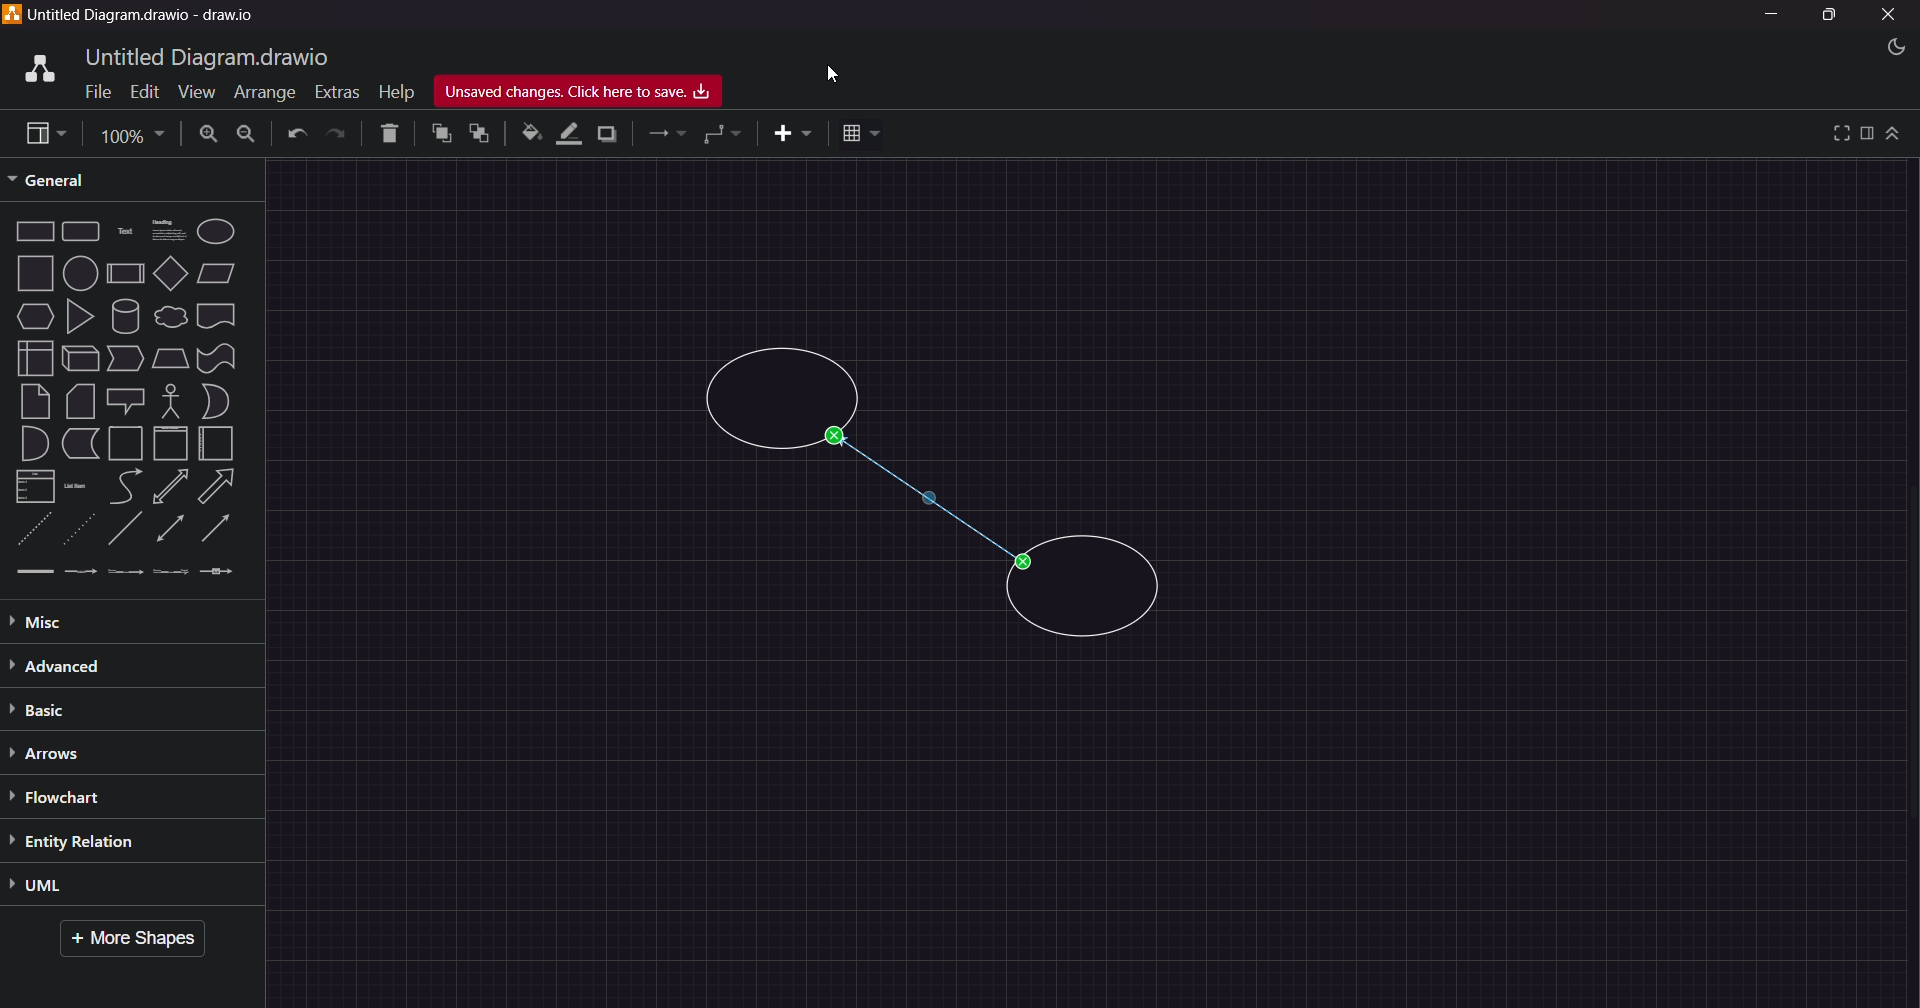  I want to click on to front, so click(439, 134).